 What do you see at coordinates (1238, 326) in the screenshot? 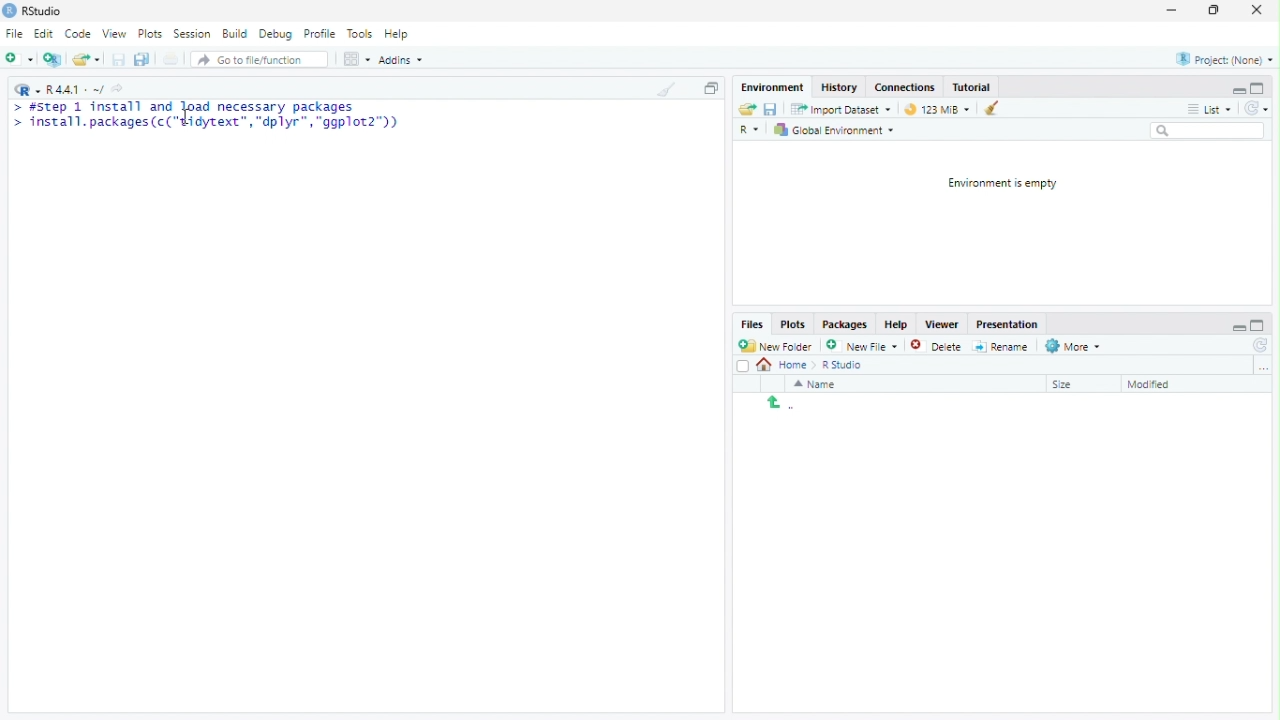
I see `Minimize` at bounding box center [1238, 326].